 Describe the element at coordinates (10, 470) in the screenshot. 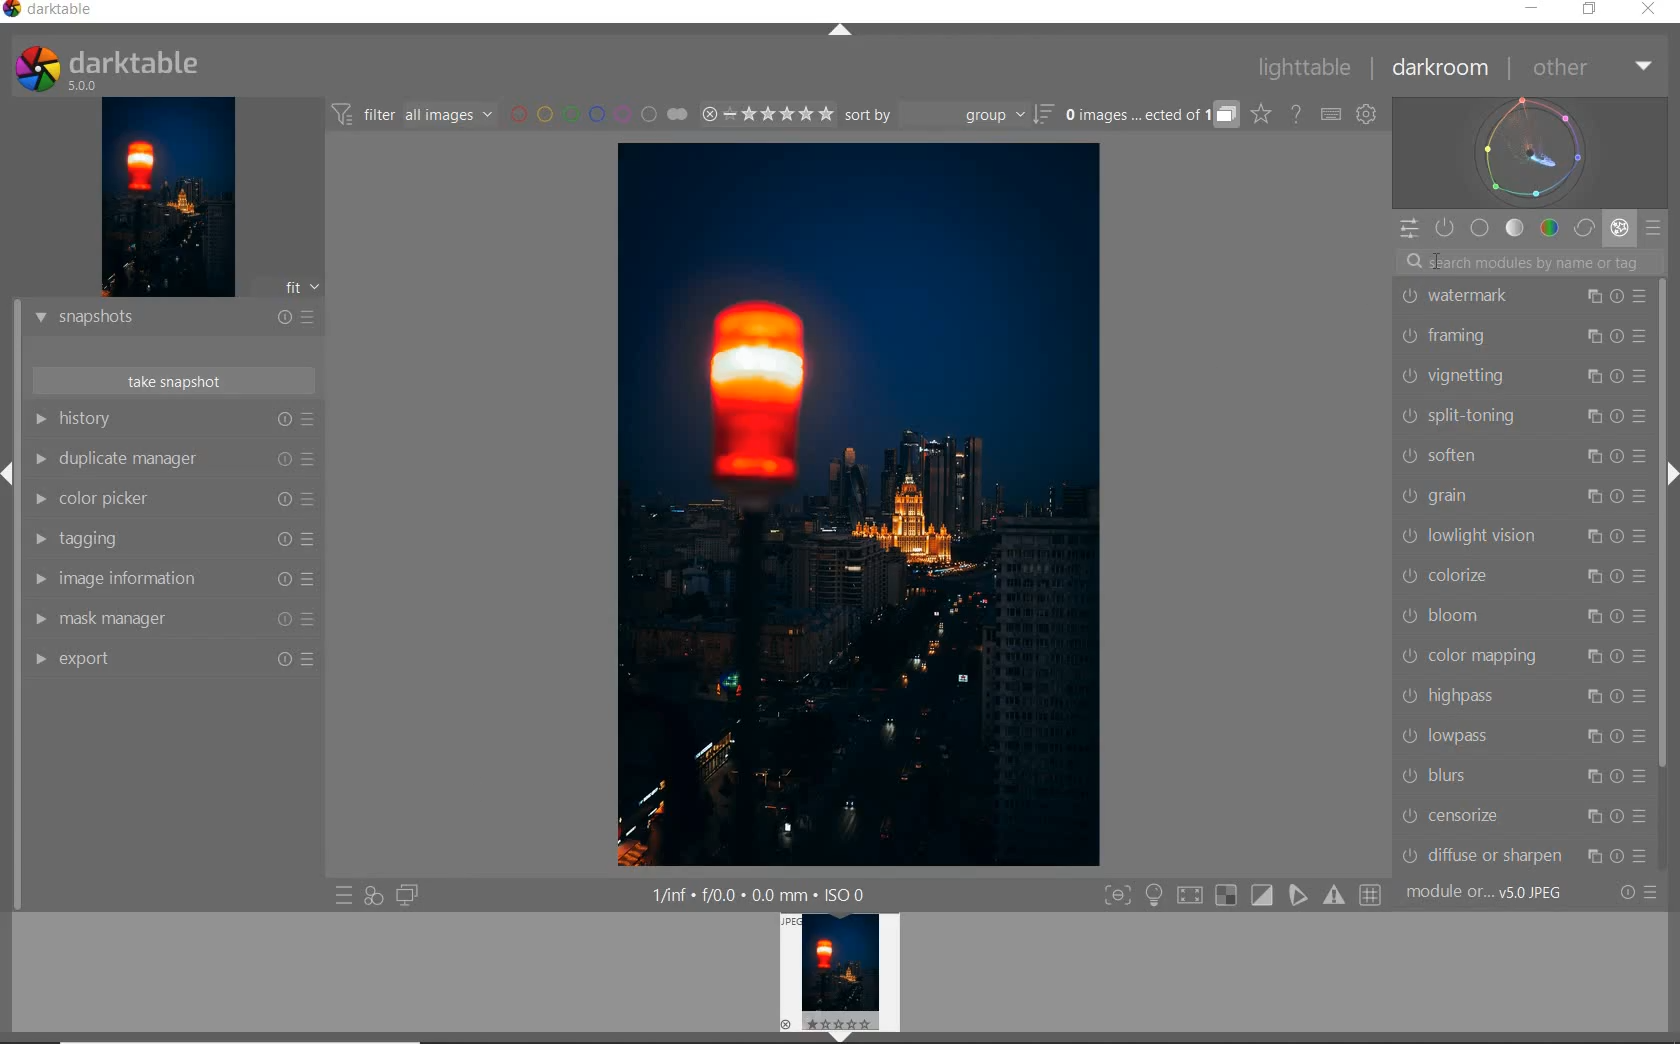

I see `EXPAND/COLLAPSE` at that location.